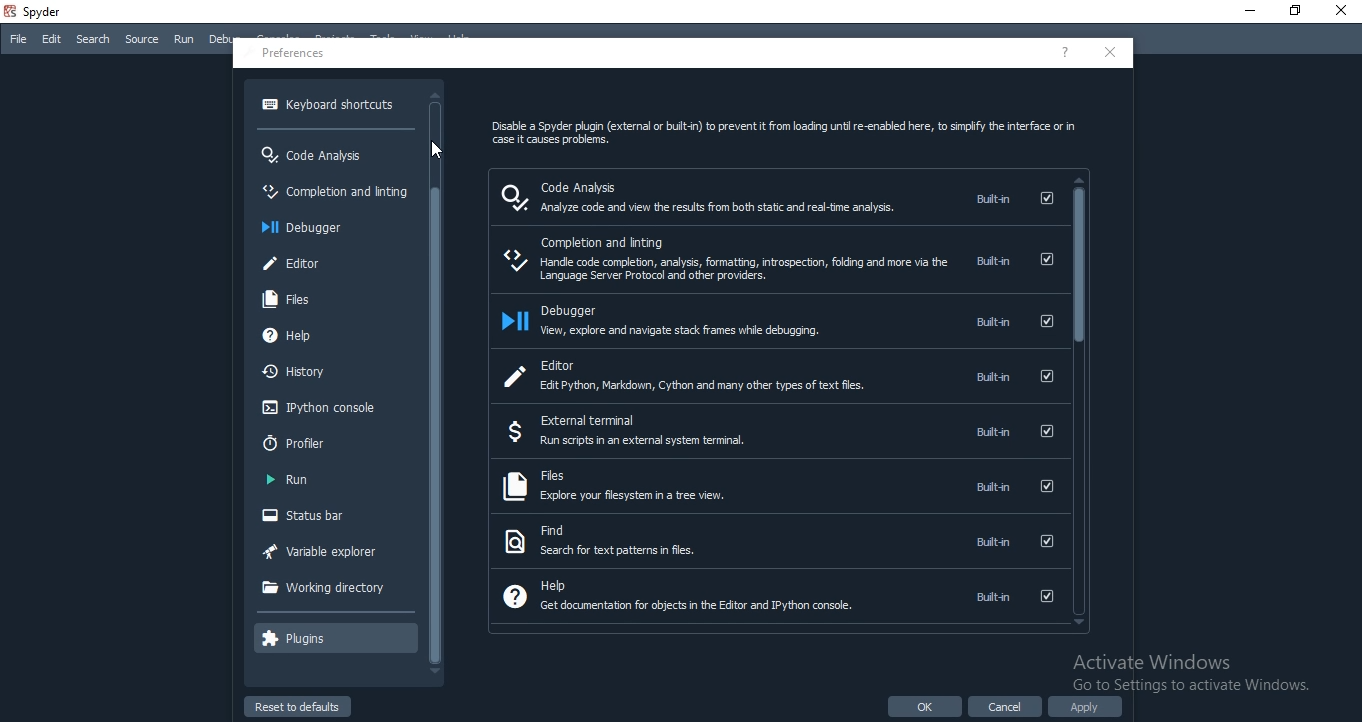 The image size is (1362, 722). What do you see at coordinates (286, 298) in the screenshot?
I see `Files` at bounding box center [286, 298].